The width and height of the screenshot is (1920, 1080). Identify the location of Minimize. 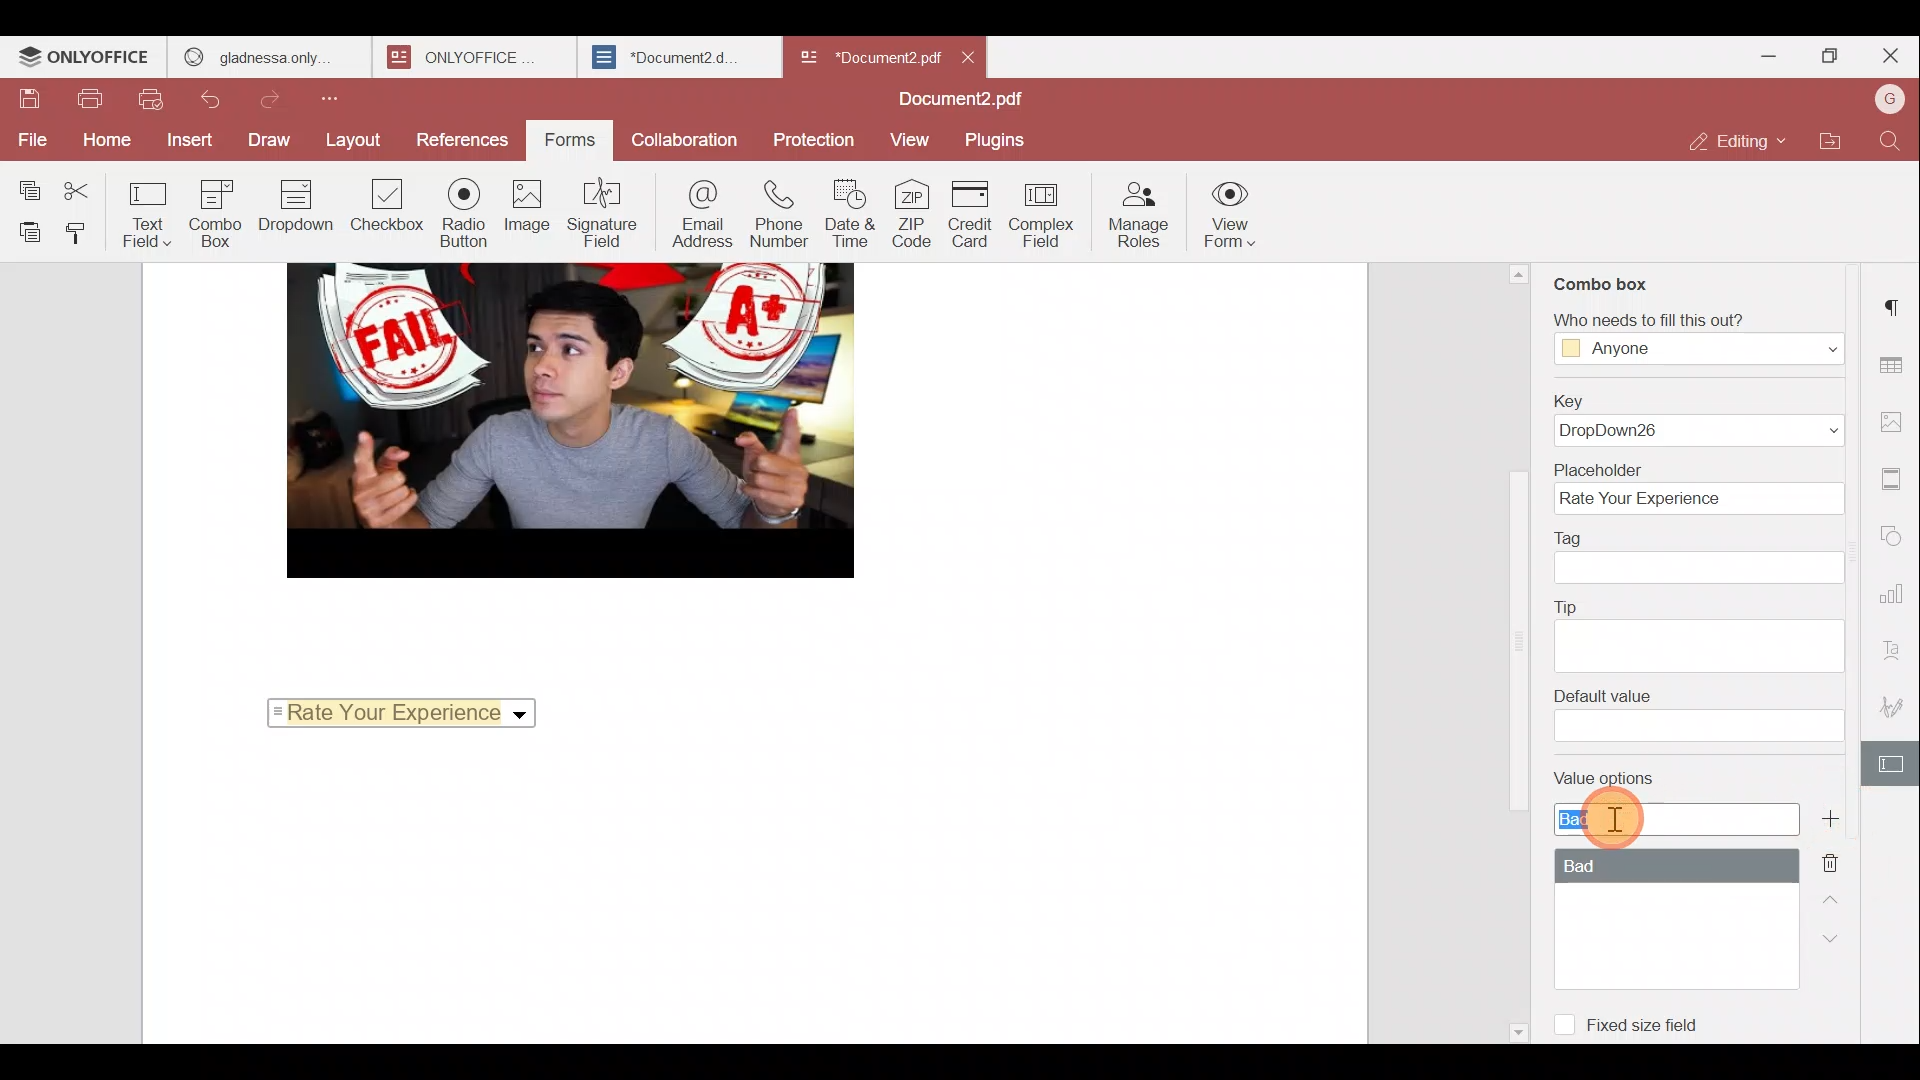
(1753, 60).